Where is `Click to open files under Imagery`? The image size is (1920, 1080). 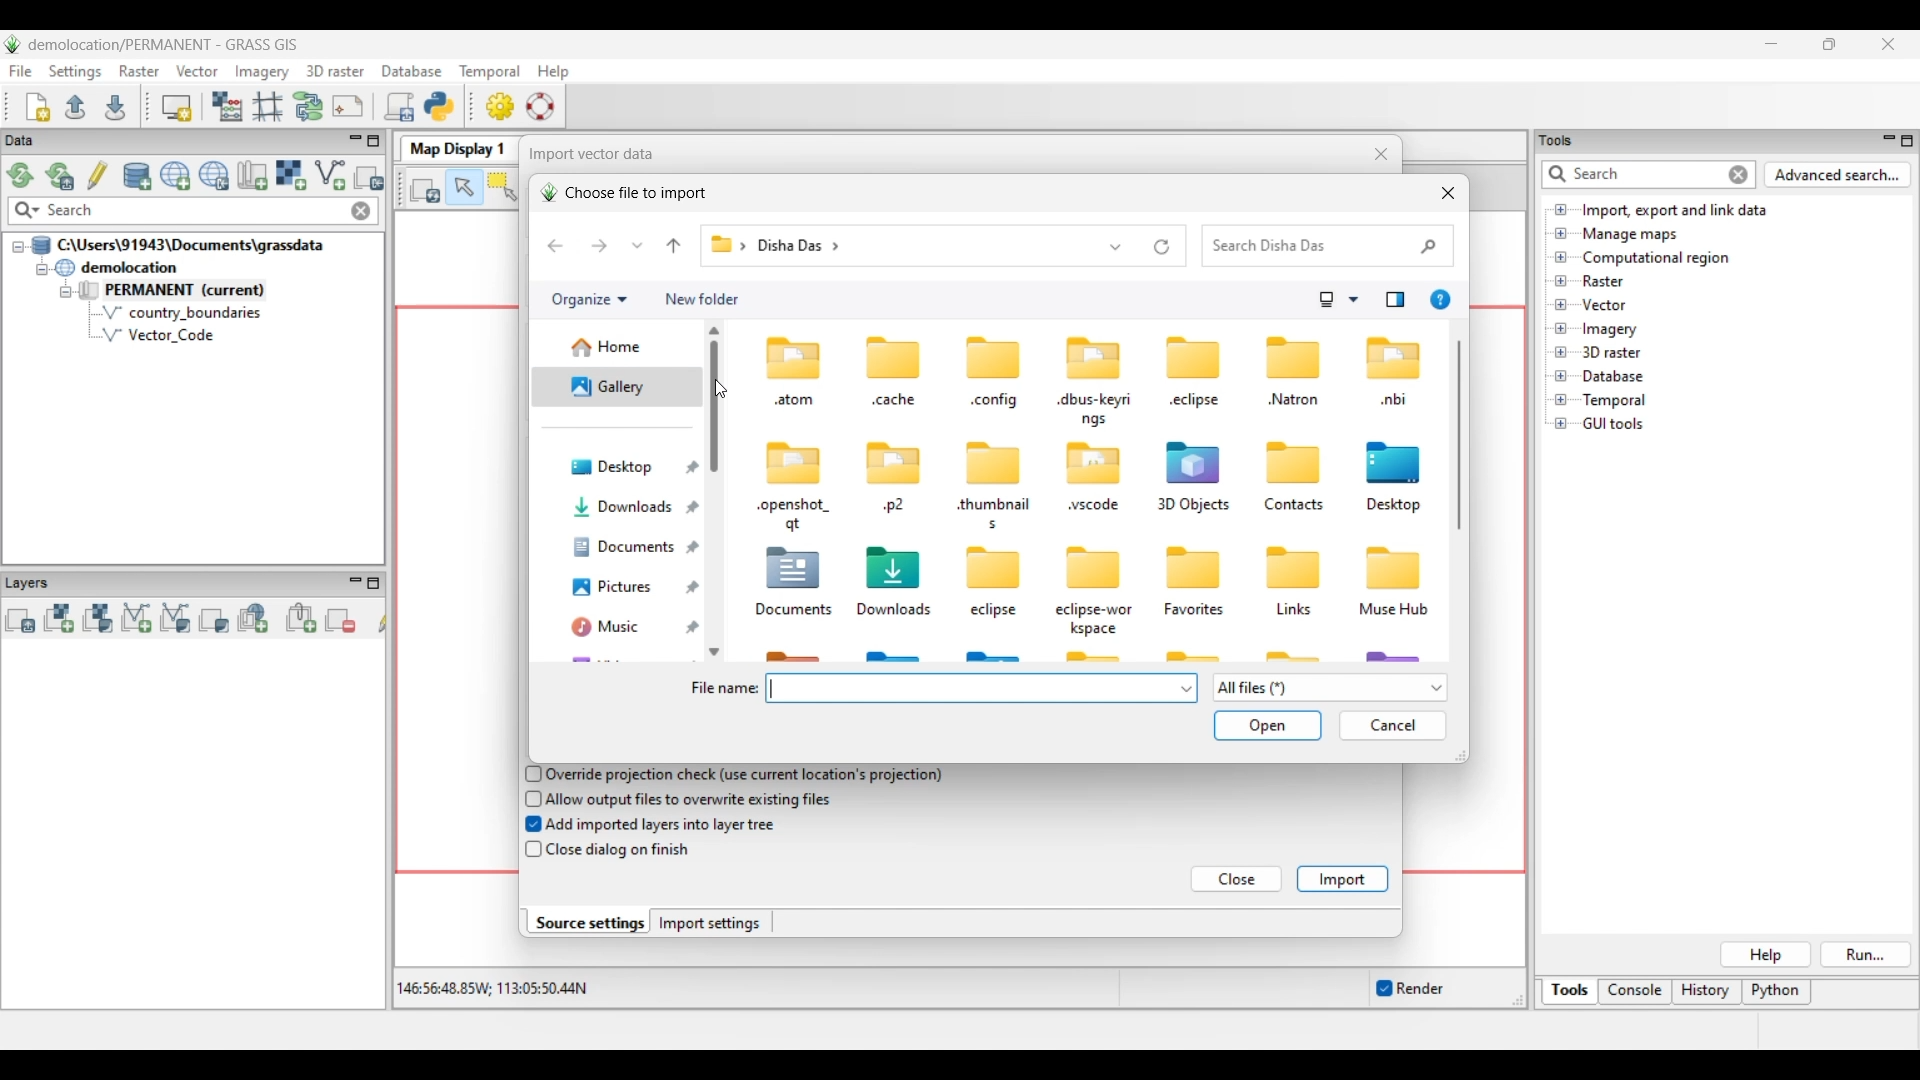
Click to open files under Imagery is located at coordinates (1560, 329).